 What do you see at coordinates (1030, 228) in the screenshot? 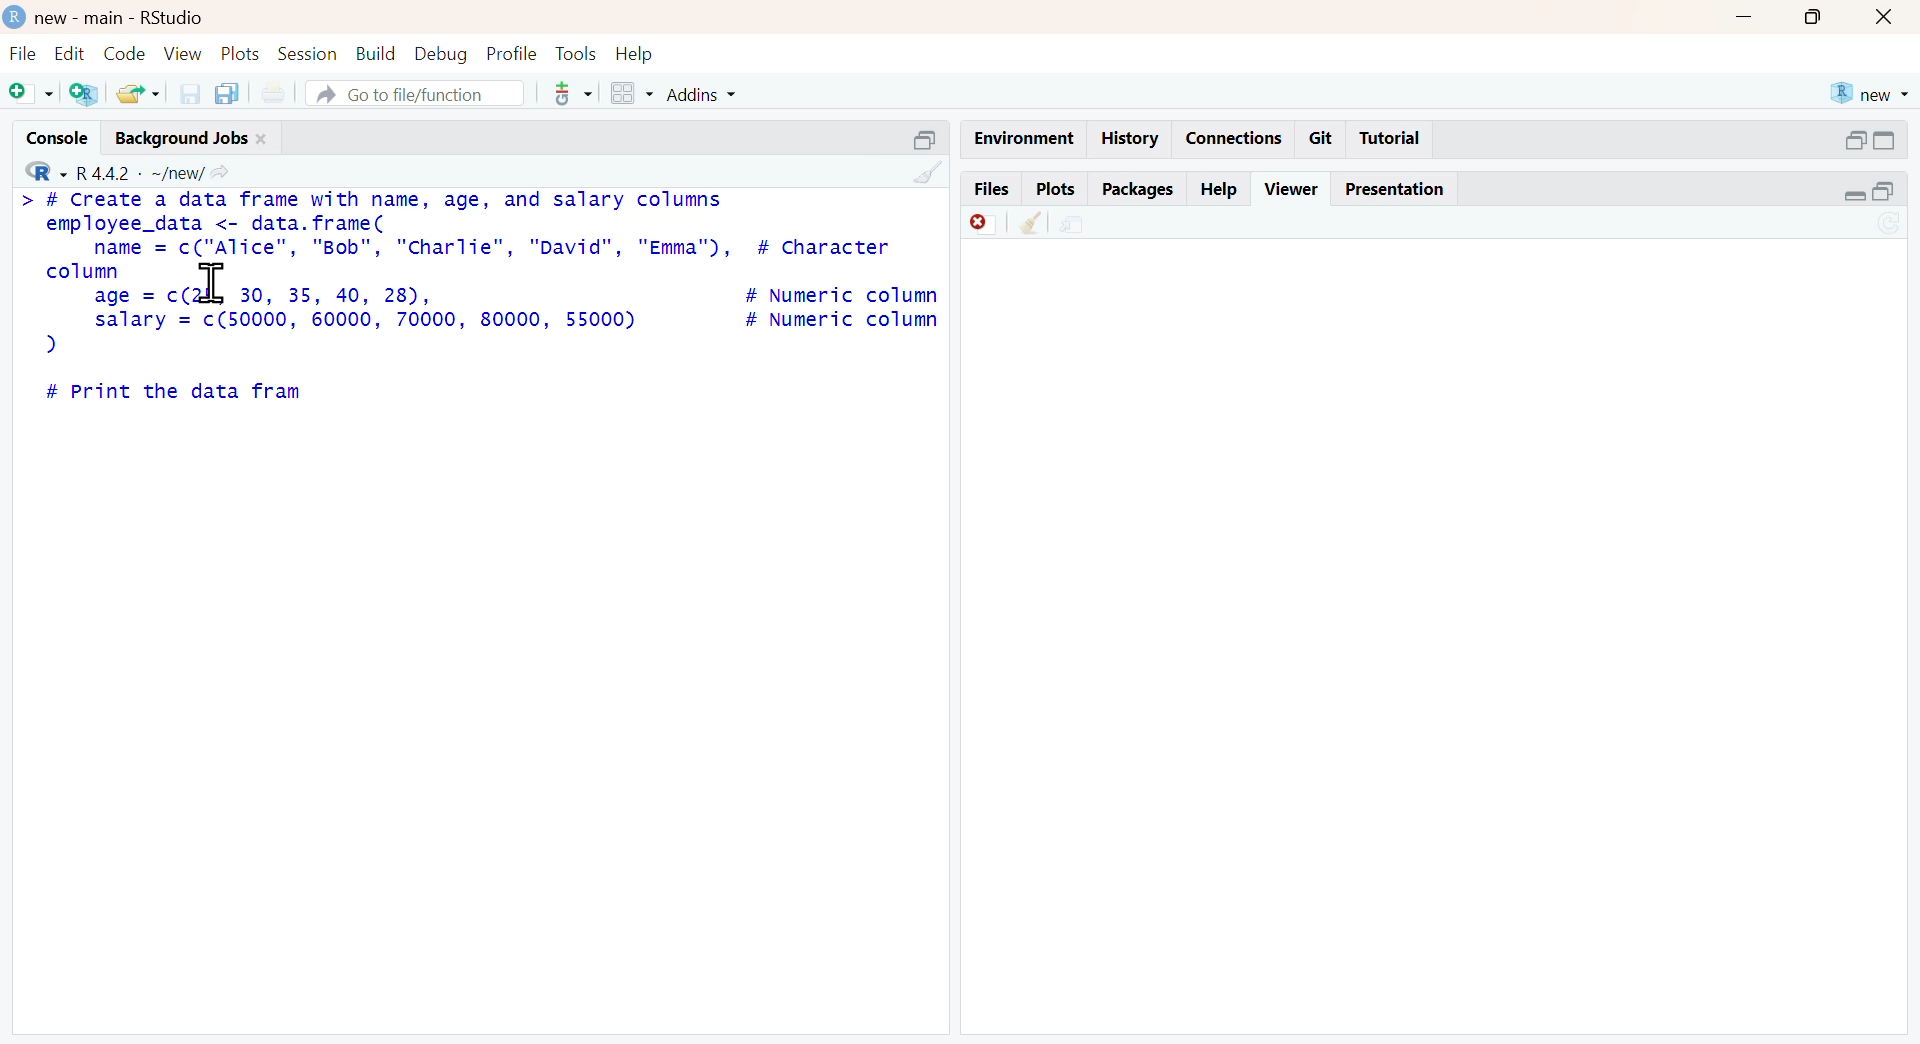
I see `Remove all viewer item` at bounding box center [1030, 228].